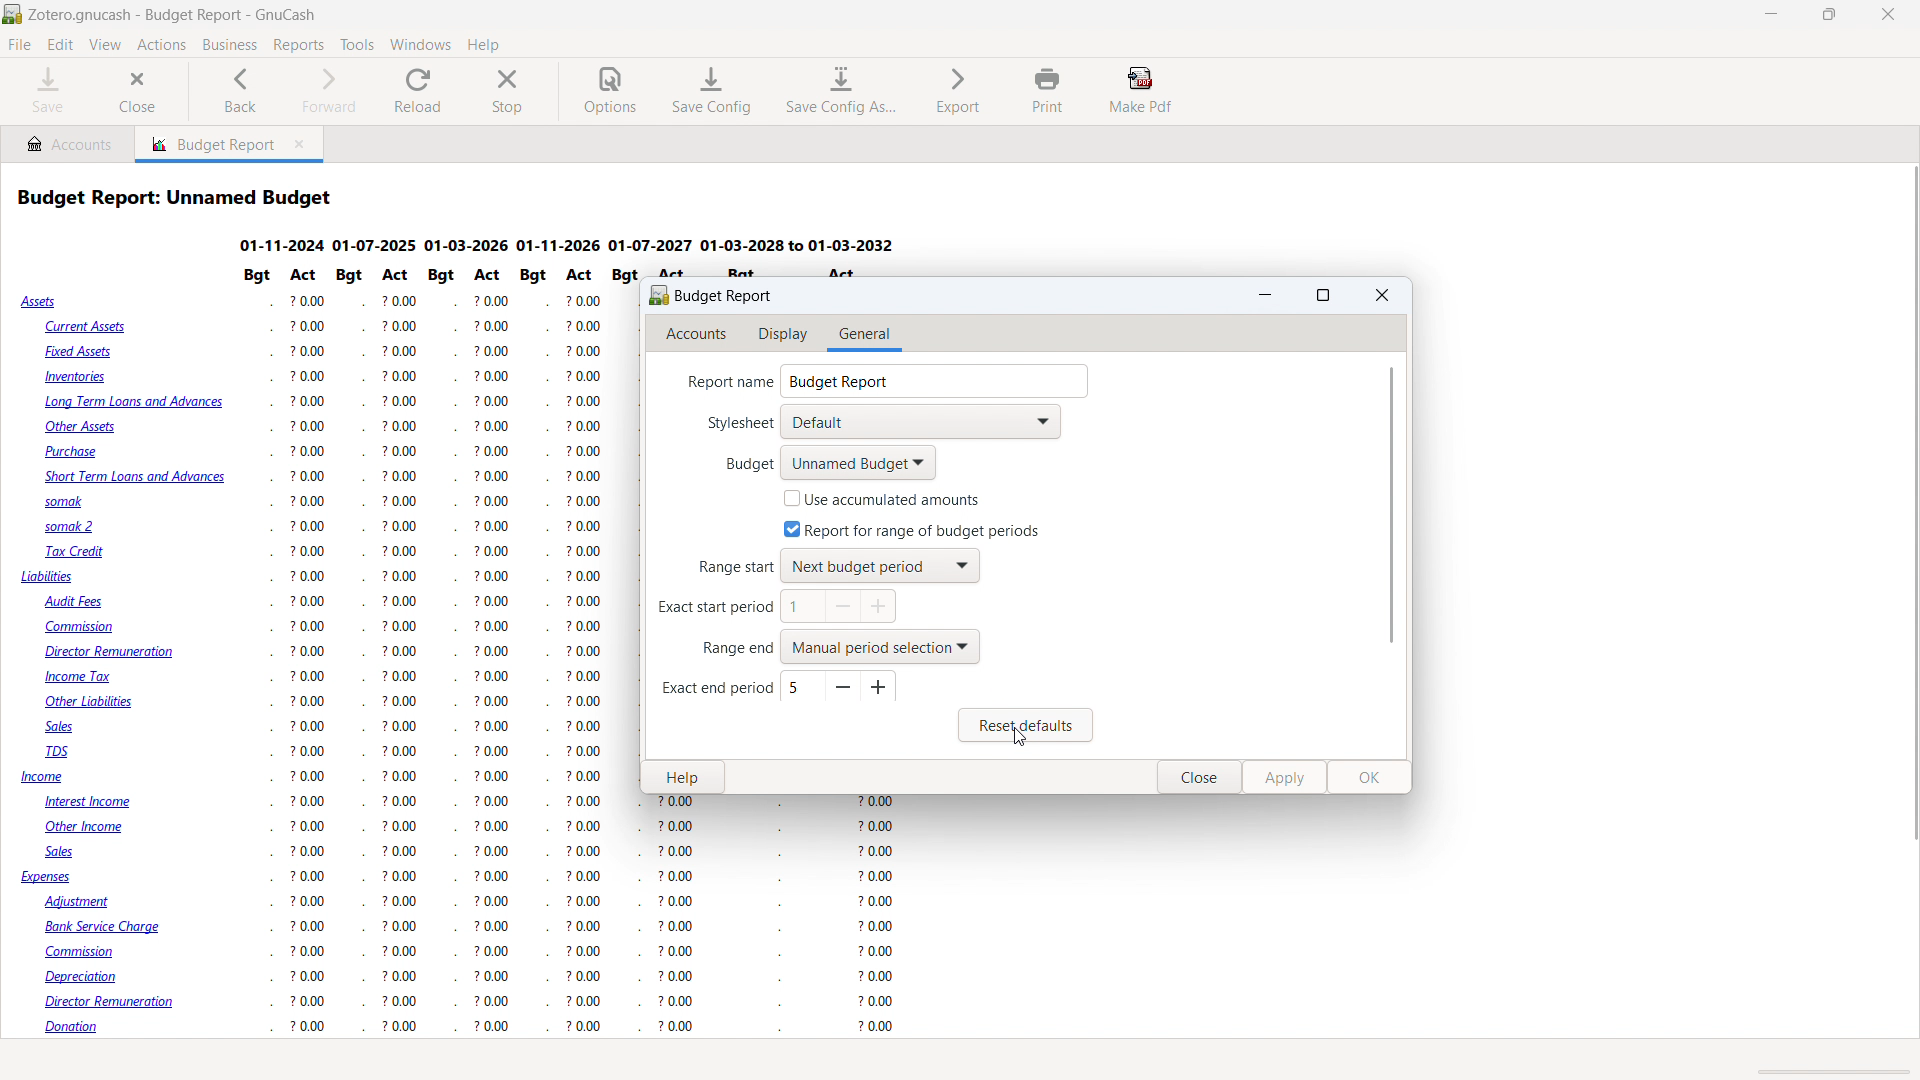  What do you see at coordinates (1142, 90) in the screenshot?
I see `make pdf` at bounding box center [1142, 90].